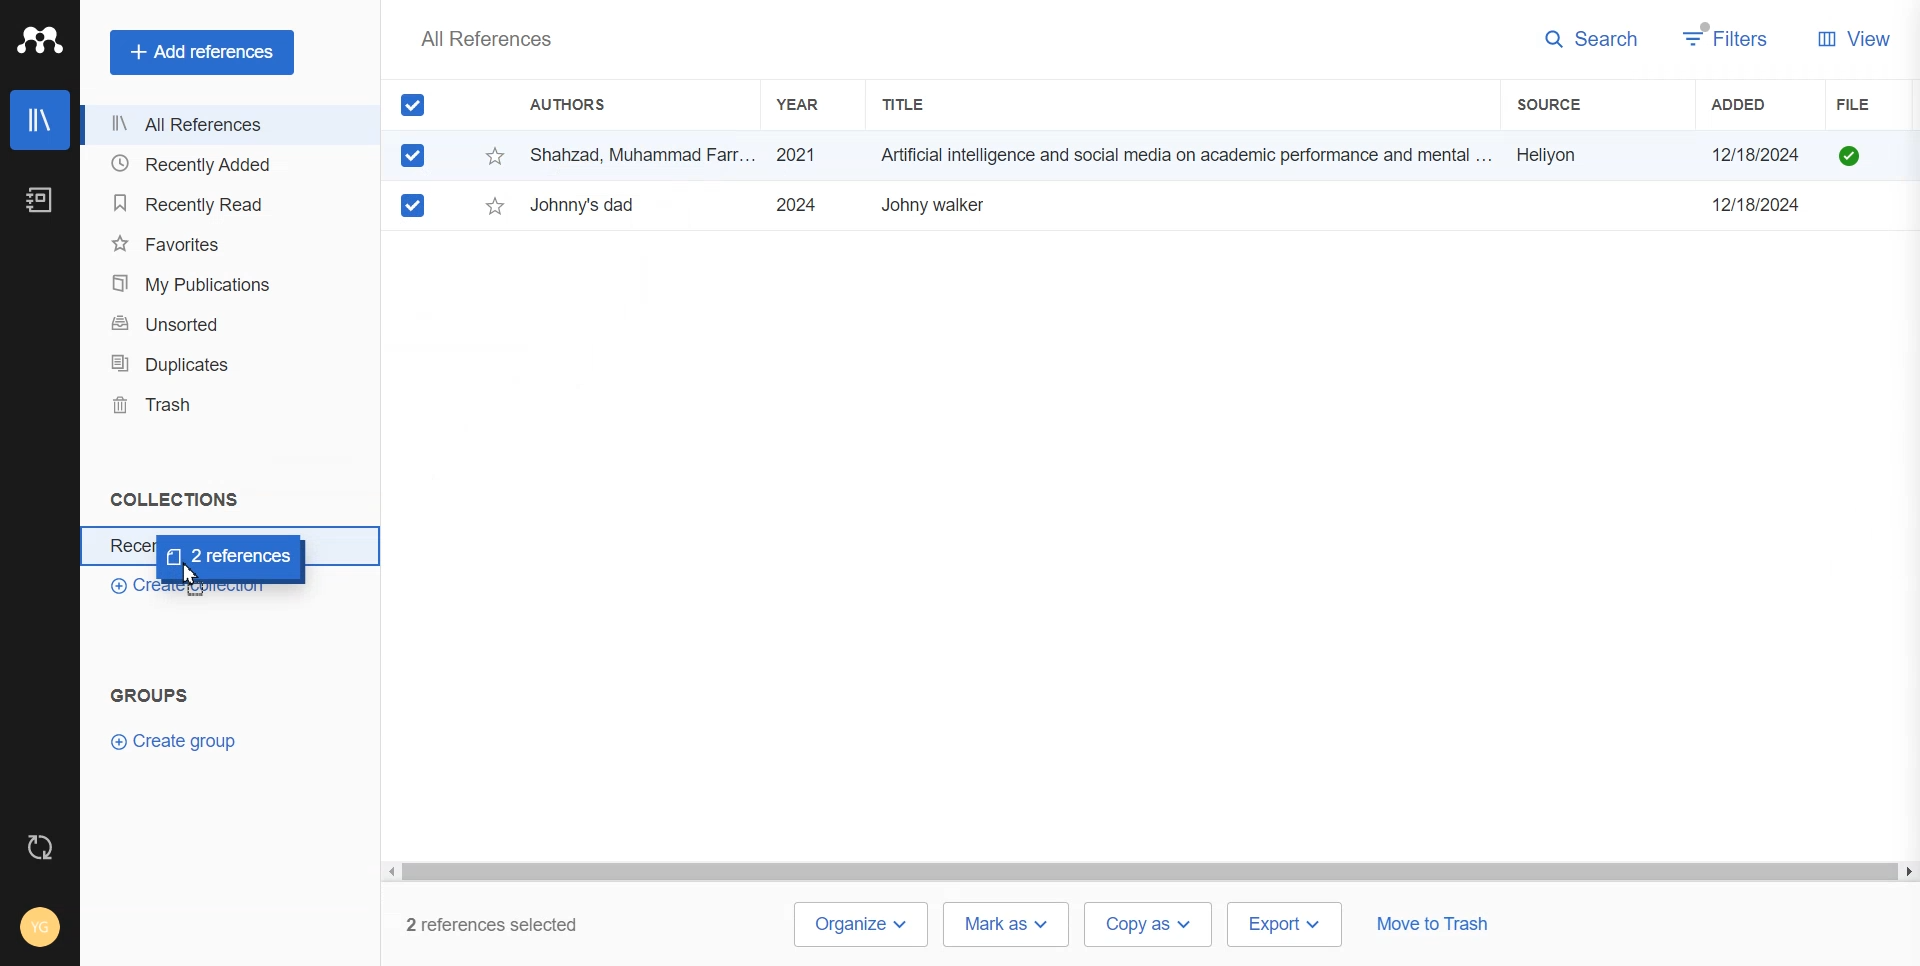 This screenshot has width=1920, height=966. What do you see at coordinates (390, 872) in the screenshot?
I see `scroll left` at bounding box center [390, 872].